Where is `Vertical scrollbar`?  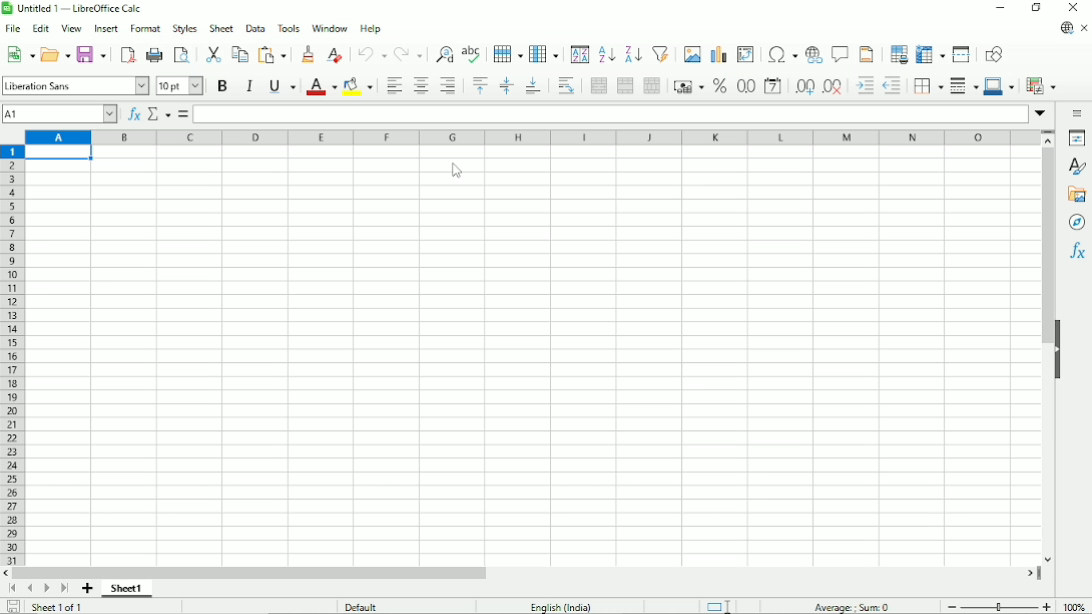
Vertical scrollbar is located at coordinates (1043, 248).